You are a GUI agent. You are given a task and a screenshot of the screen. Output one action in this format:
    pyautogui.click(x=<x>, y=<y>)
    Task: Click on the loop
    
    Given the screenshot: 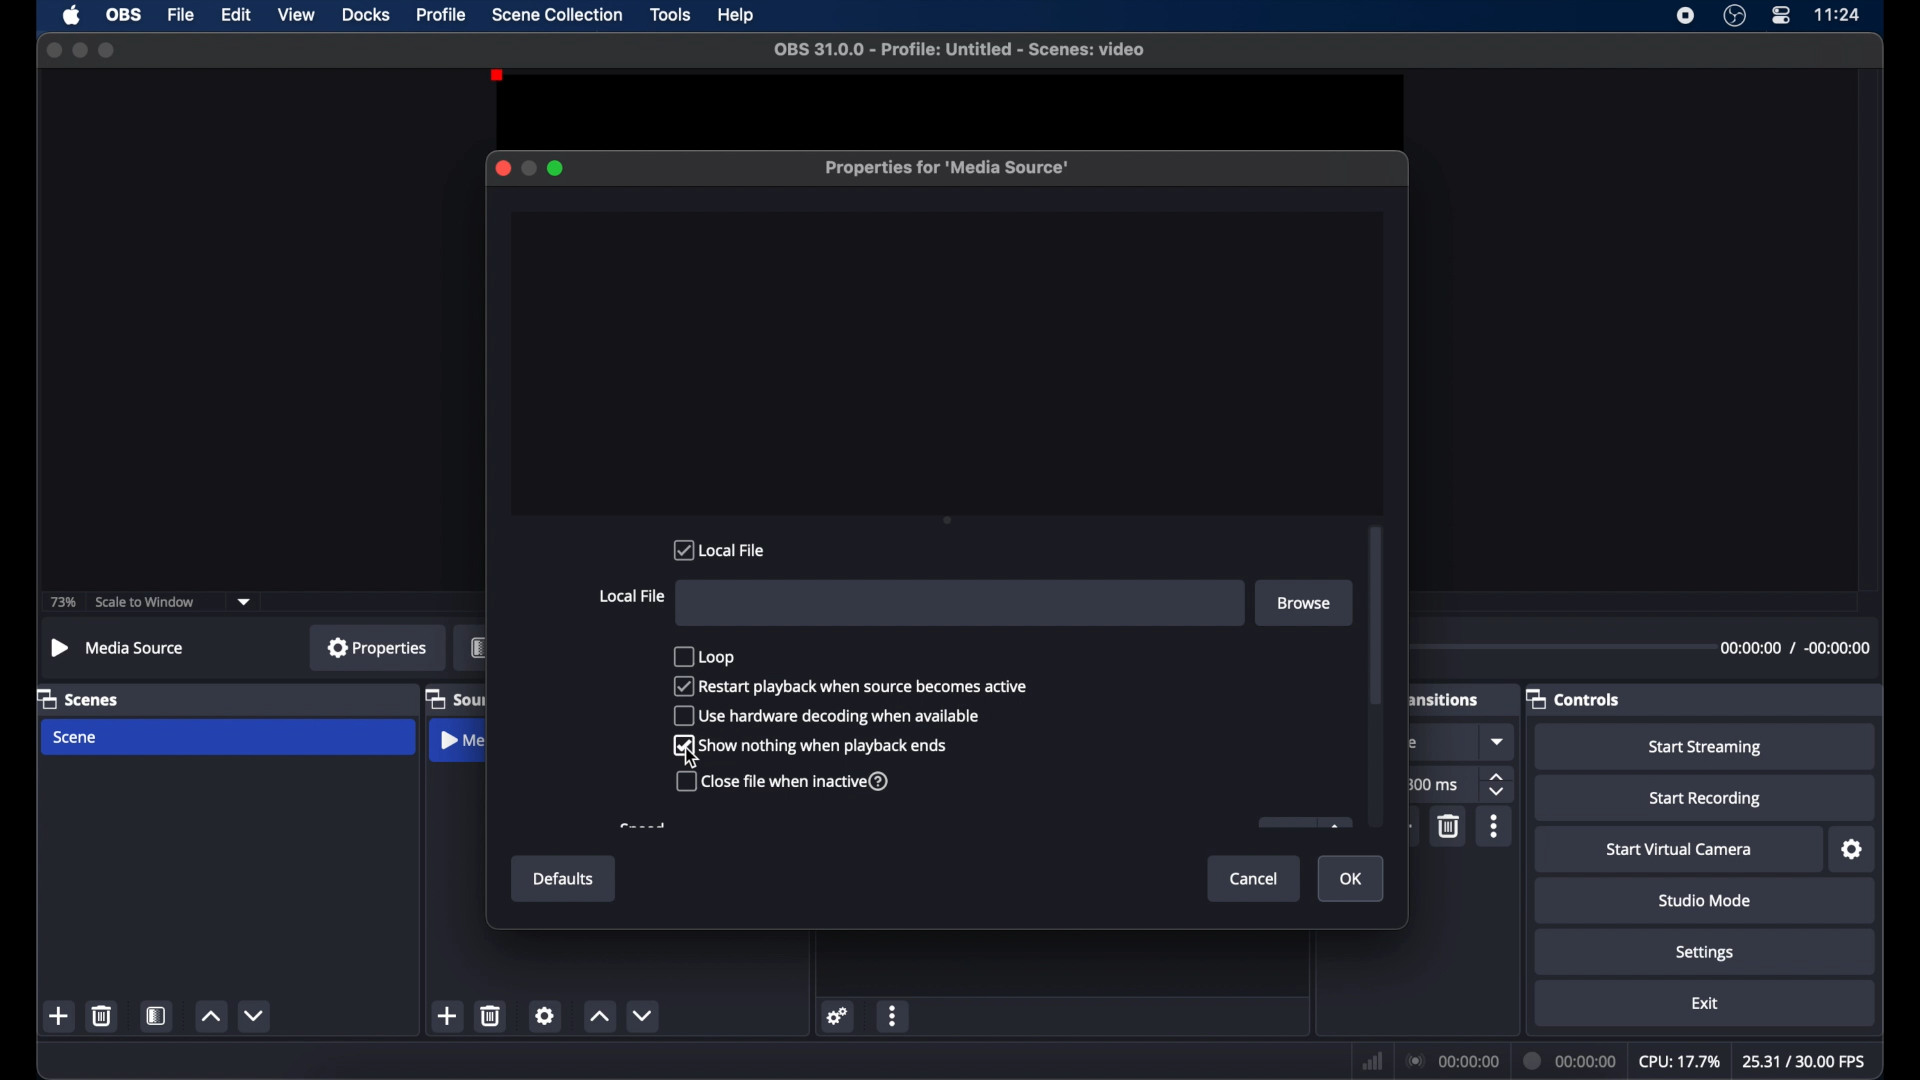 What is the action you would take?
    pyautogui.click(x=703, y=655)
    